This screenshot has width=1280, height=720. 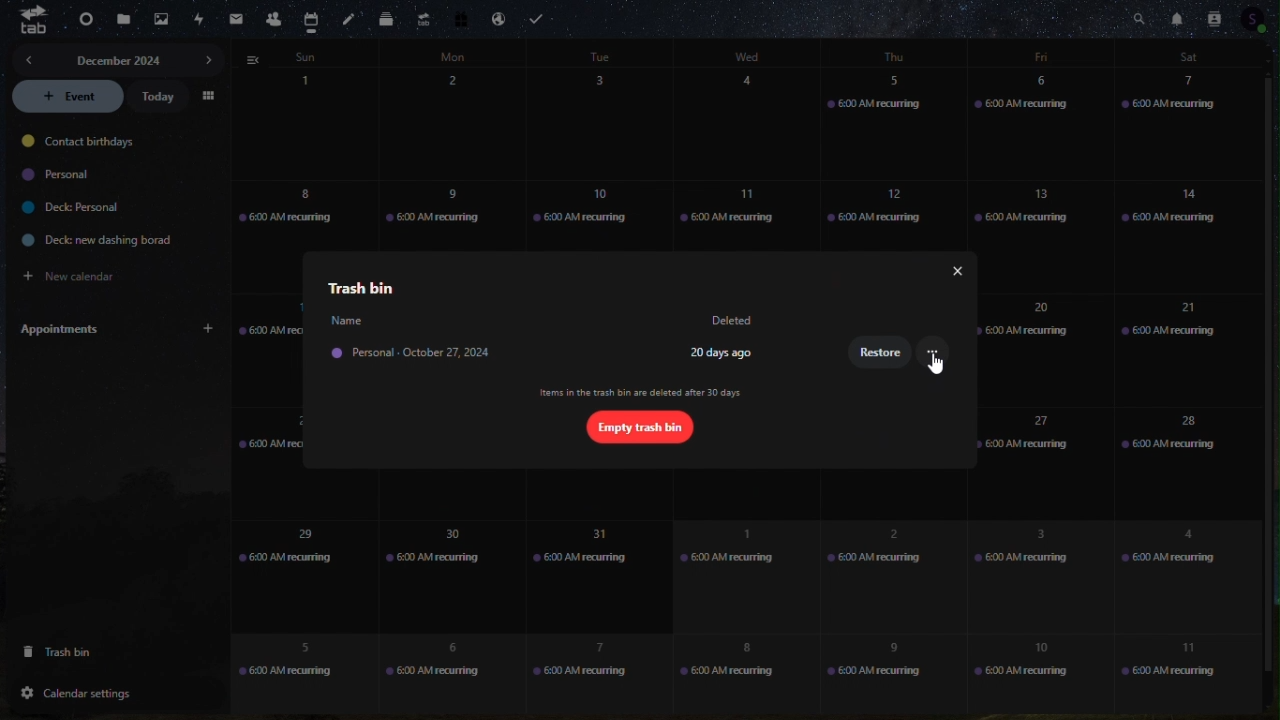 I want to click on 28, so click(x=1186, y=451).